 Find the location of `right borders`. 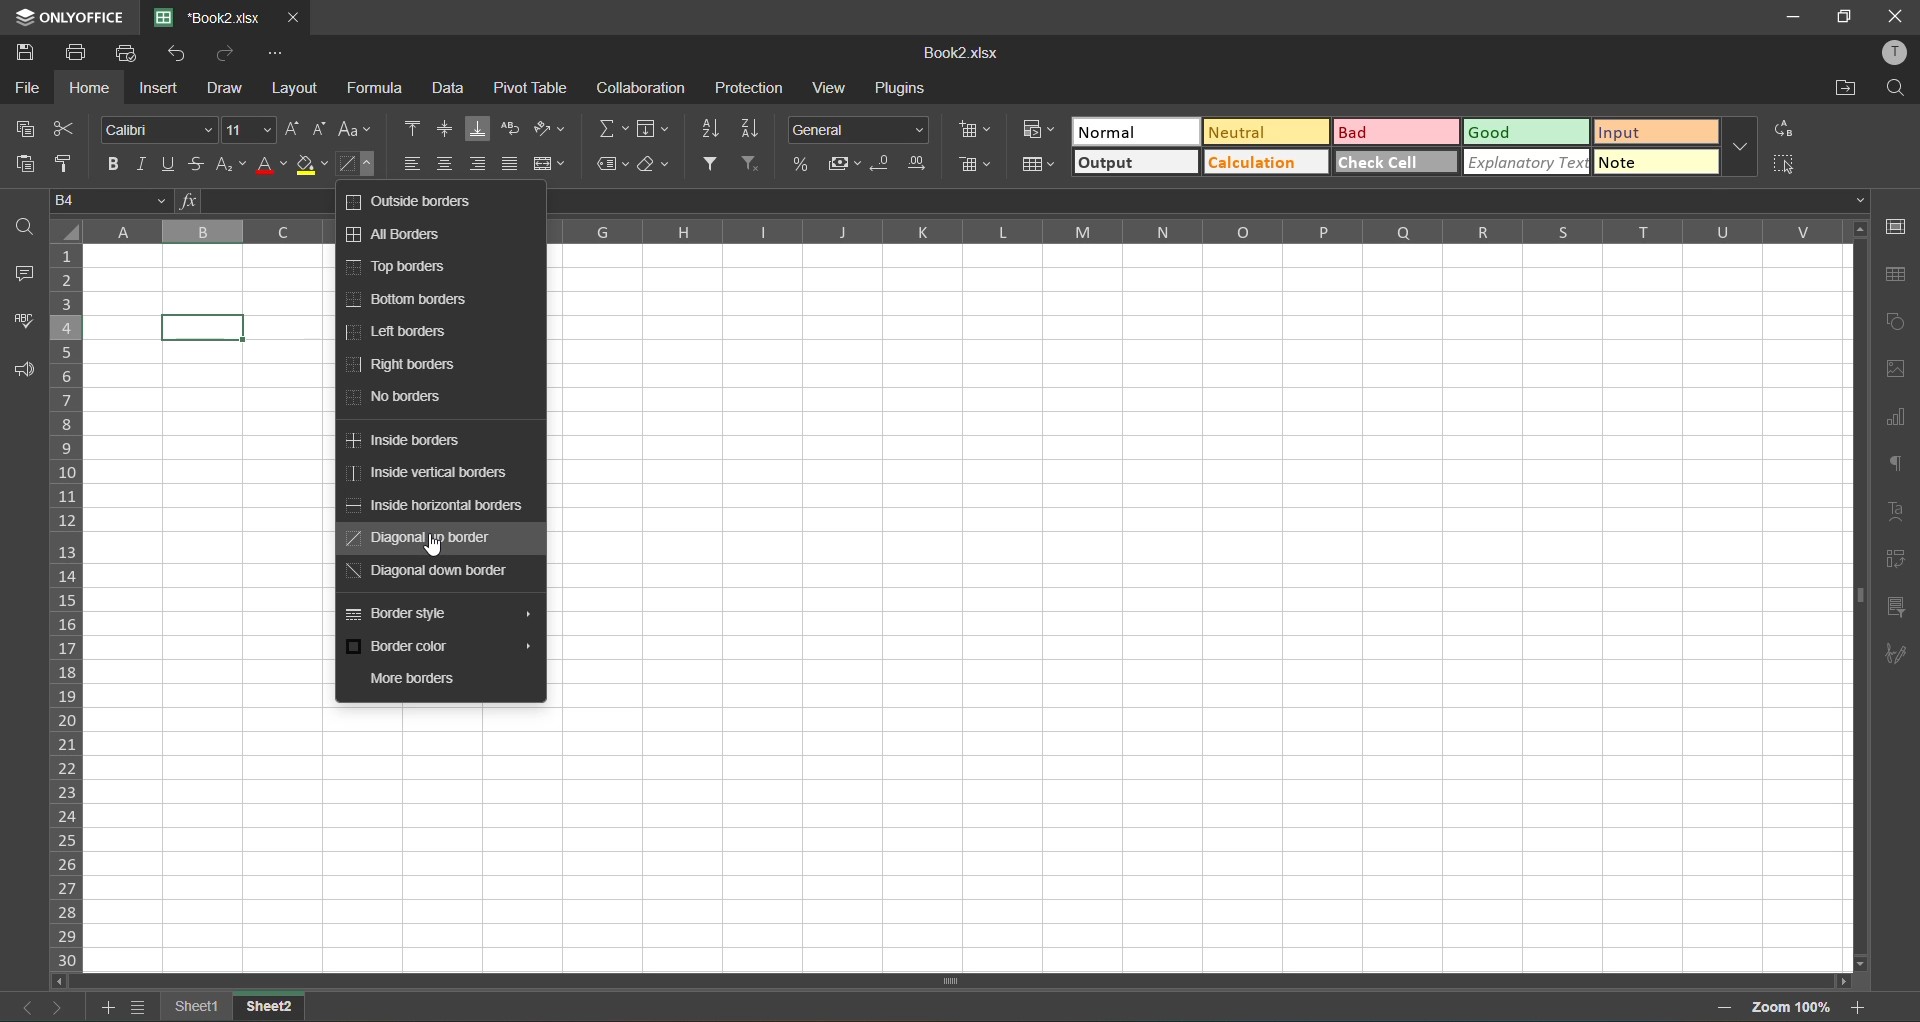

right borders is located at coordinates (404, 364).